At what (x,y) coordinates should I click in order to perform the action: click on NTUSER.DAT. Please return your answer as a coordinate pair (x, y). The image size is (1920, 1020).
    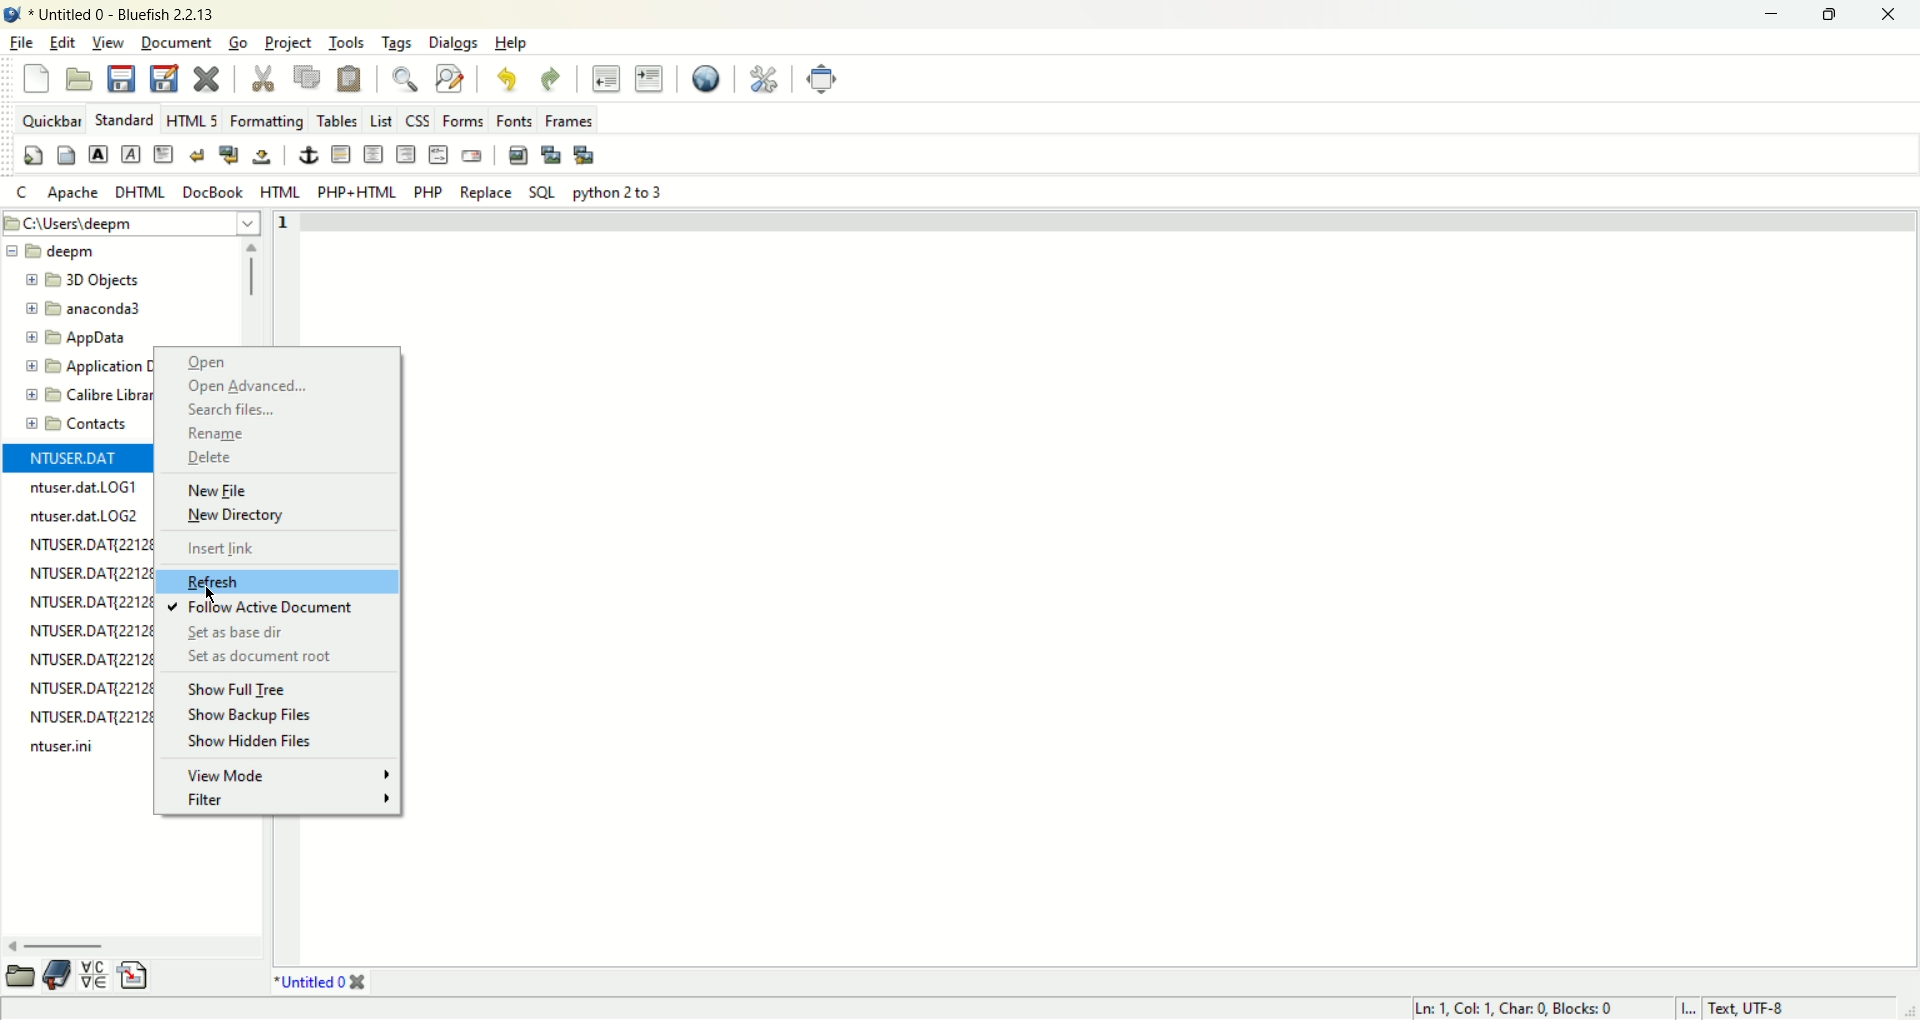
    Looking at the image, I should click on (75, 459).